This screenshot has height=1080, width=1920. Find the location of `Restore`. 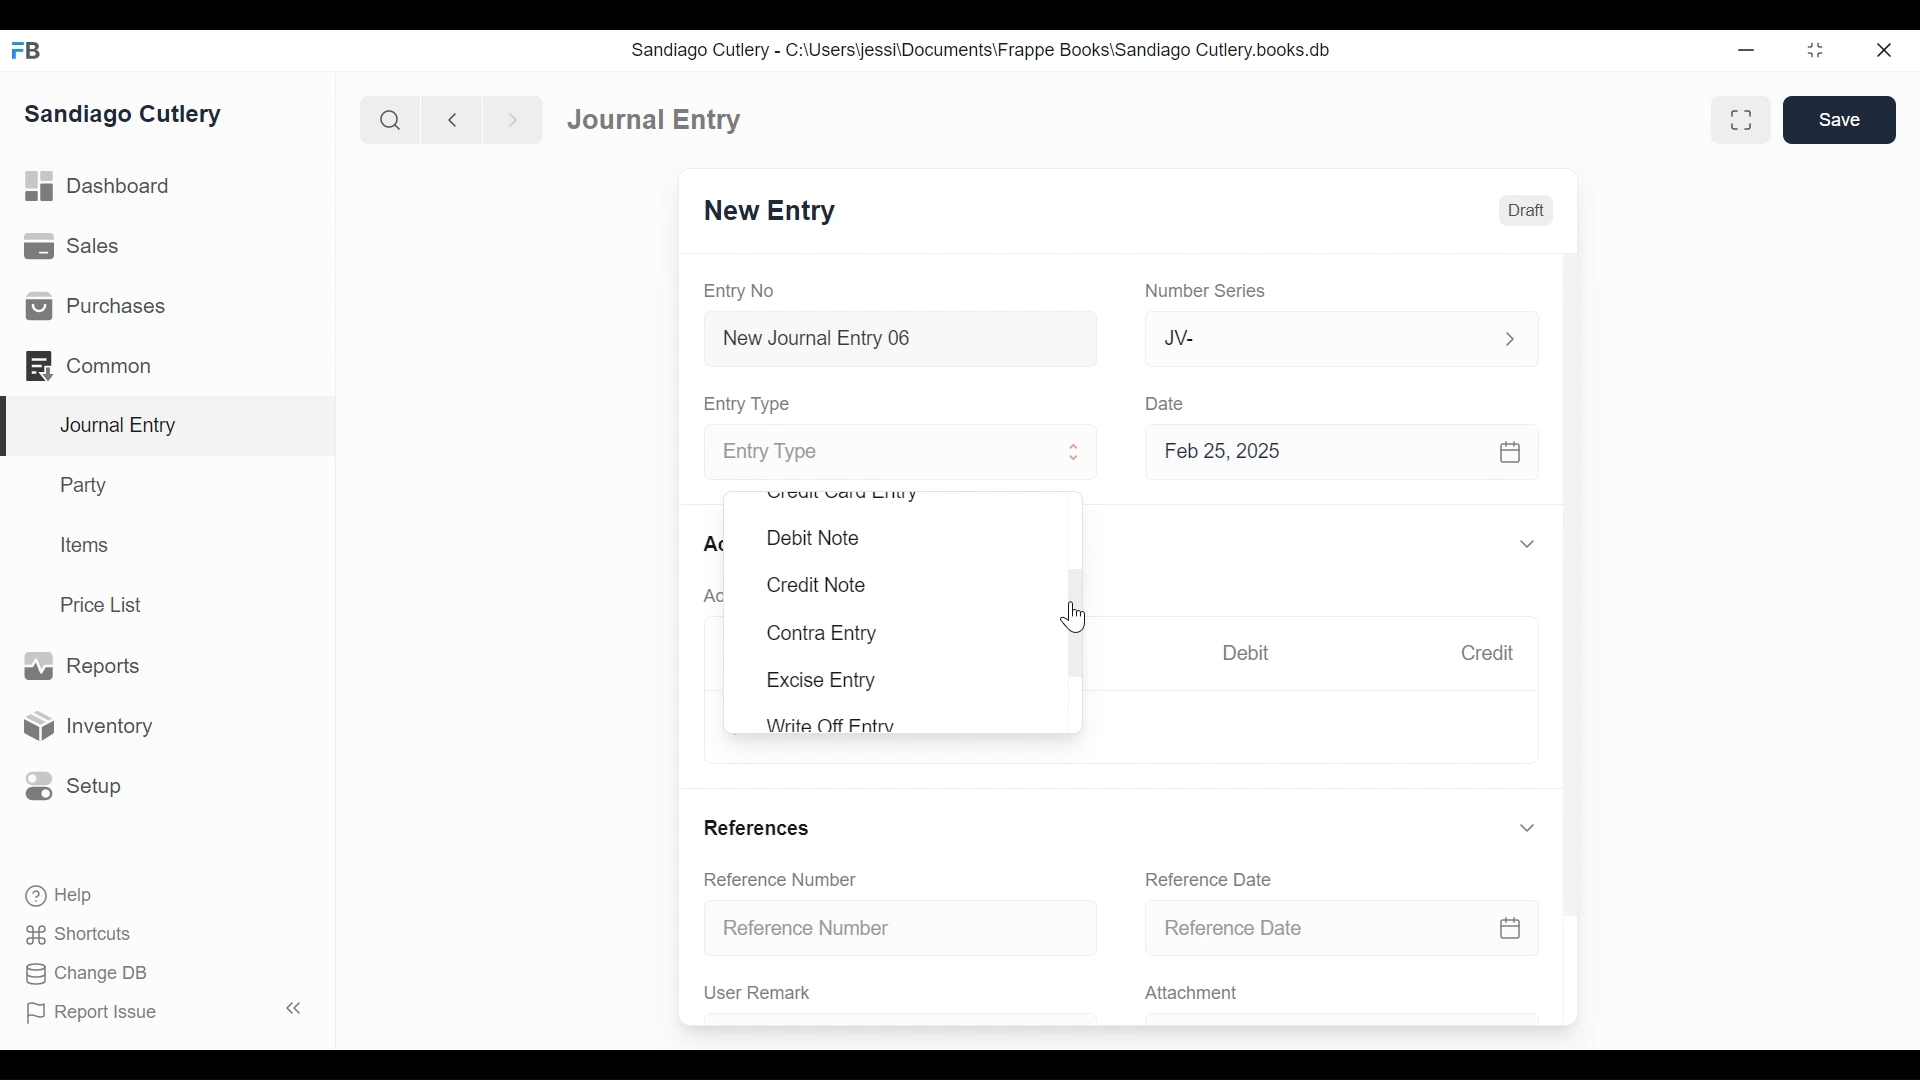

Restore is located at coordinates (1818, 49).